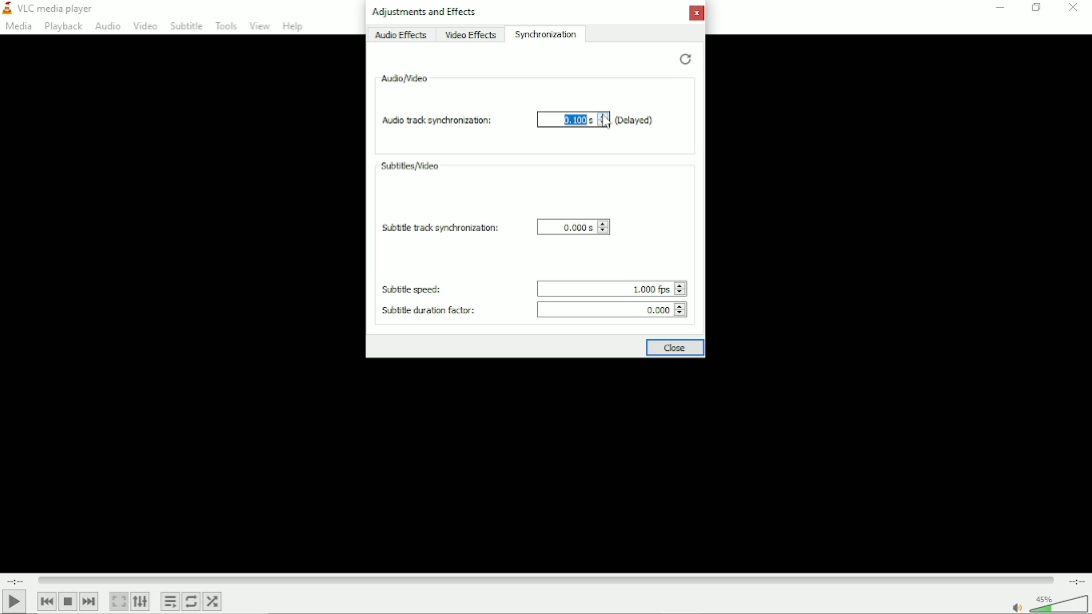  I want to click on View, so click(259, 26).